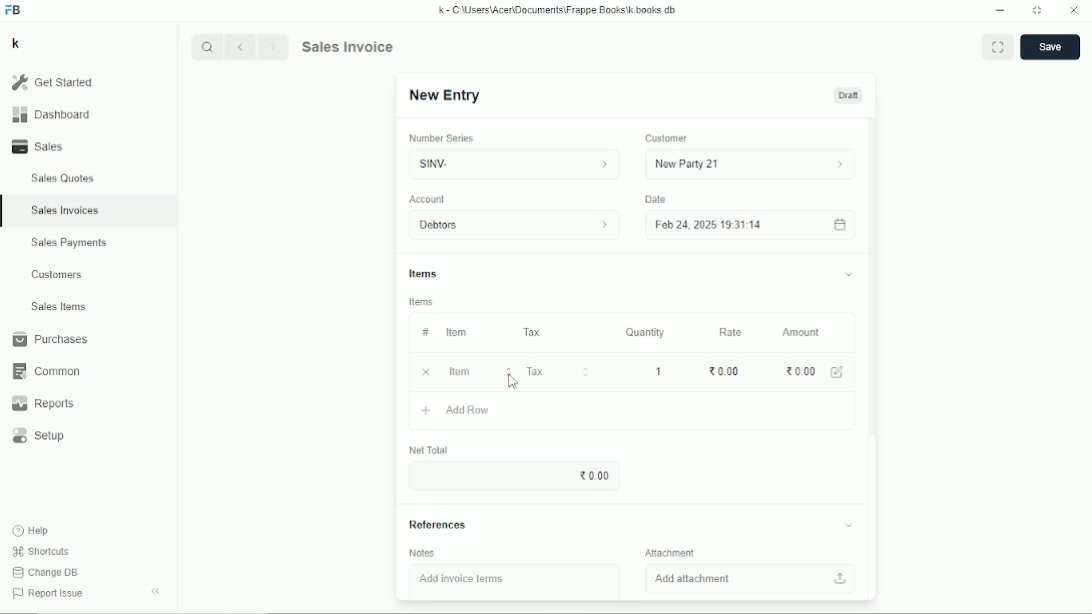  Describe the element at coordinates (730, 332) in the screenshot. I see `Rate` at that location.